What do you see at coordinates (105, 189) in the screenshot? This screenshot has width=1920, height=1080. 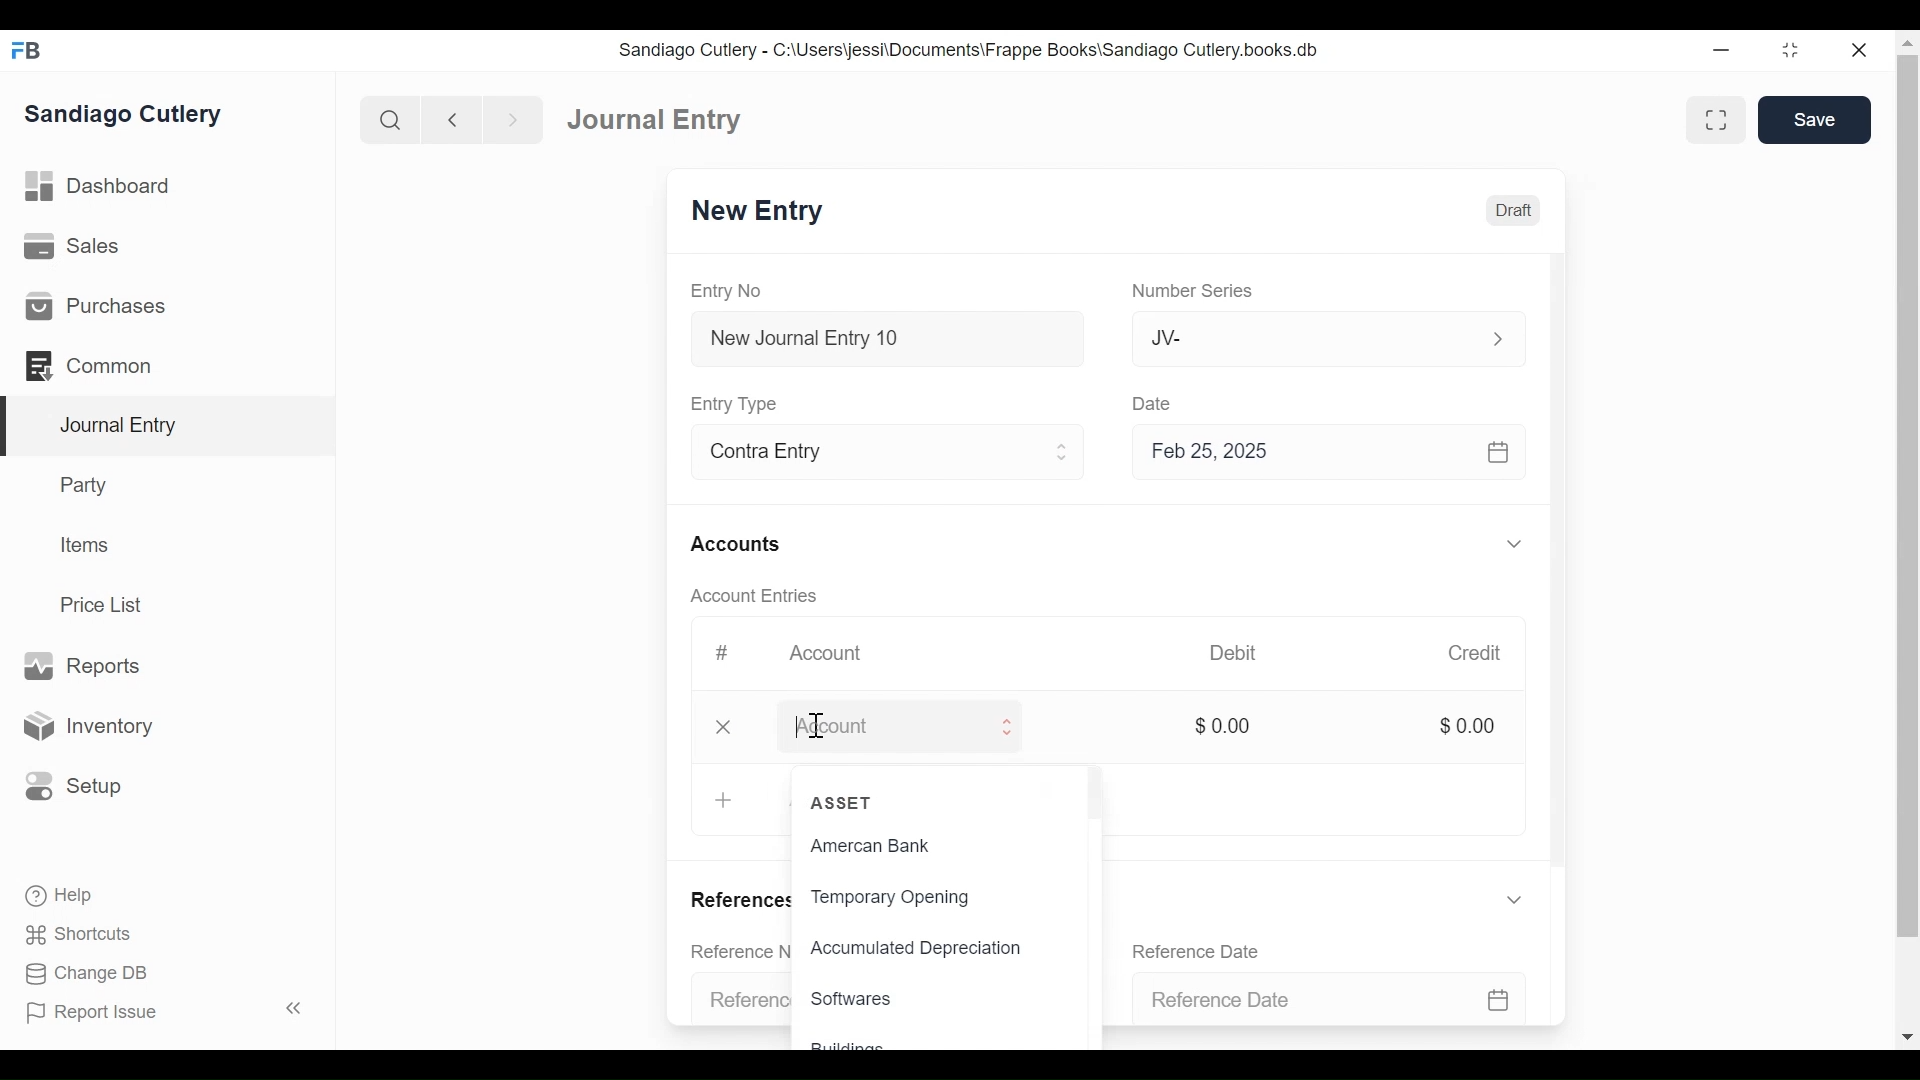 I see `Dashboard` at bounding box center [105, 189].